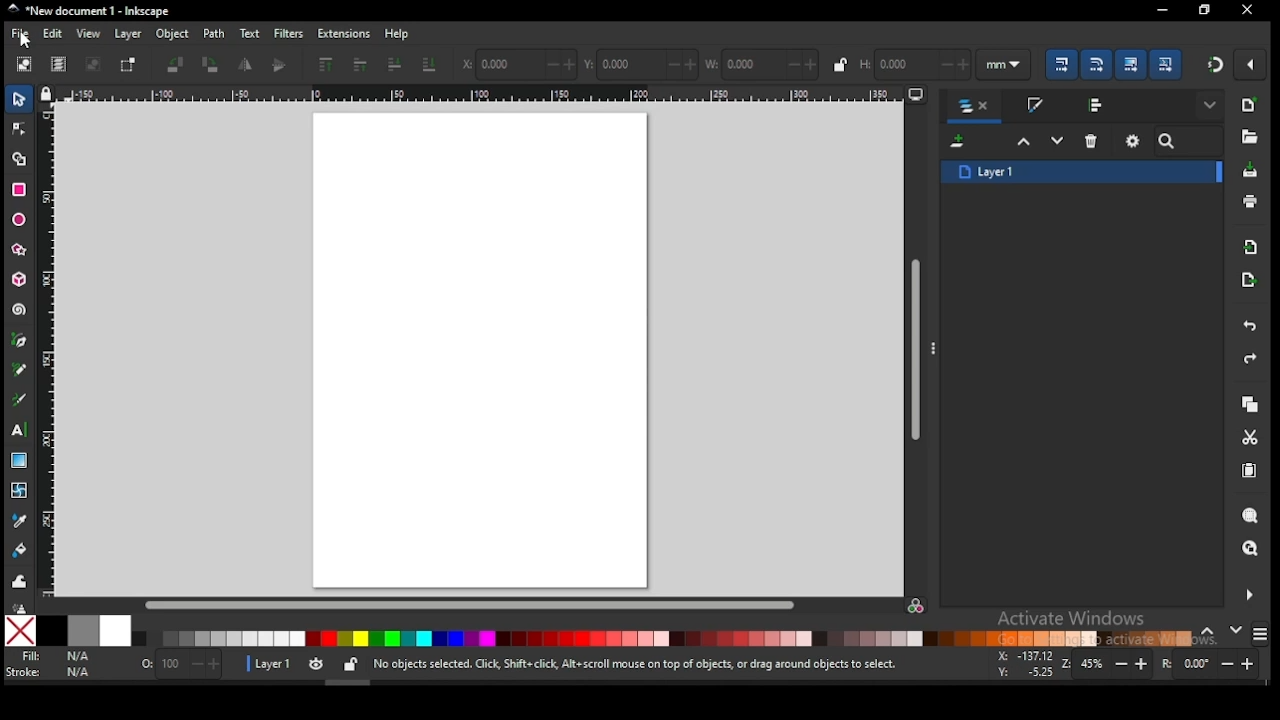 This screenshot has width=1280, height=720. I want to click on fill color, so click(53, 657).